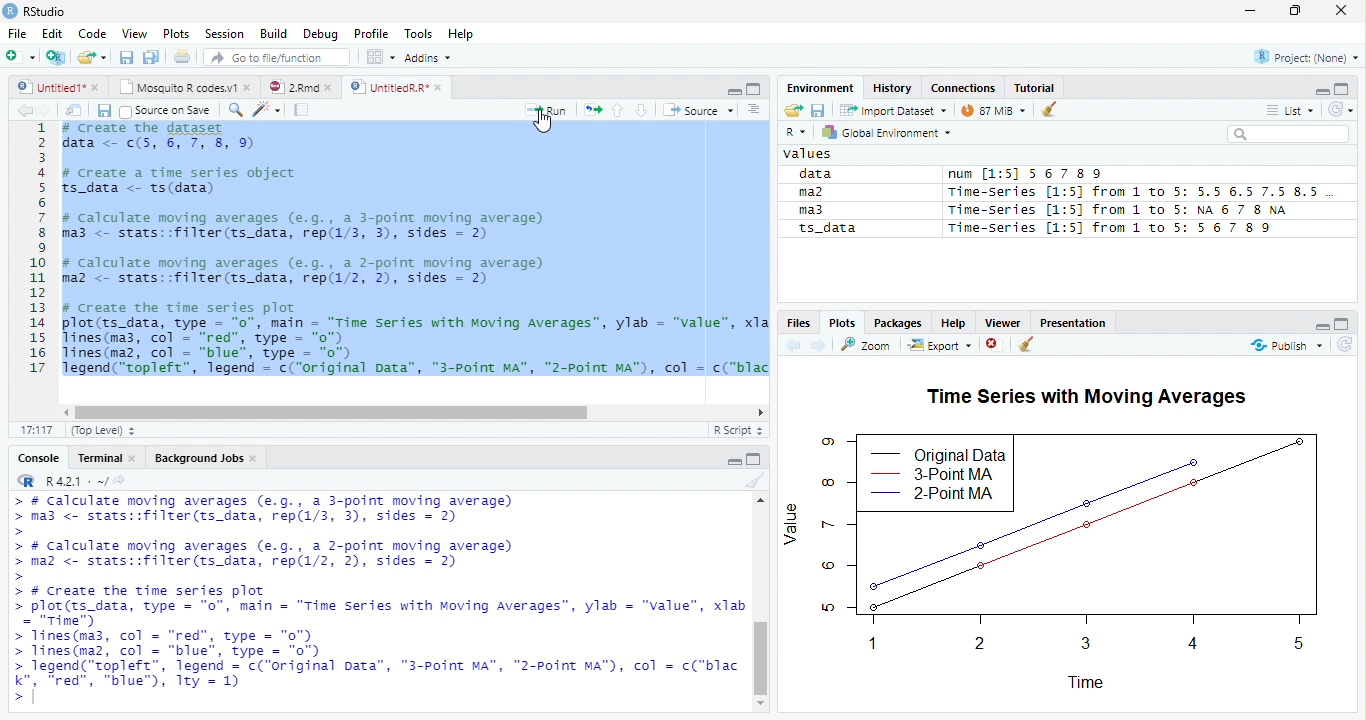  What do you see at coordinates (819, 345) in the screenshot?
I see `next` at bounding box center [819, 345].